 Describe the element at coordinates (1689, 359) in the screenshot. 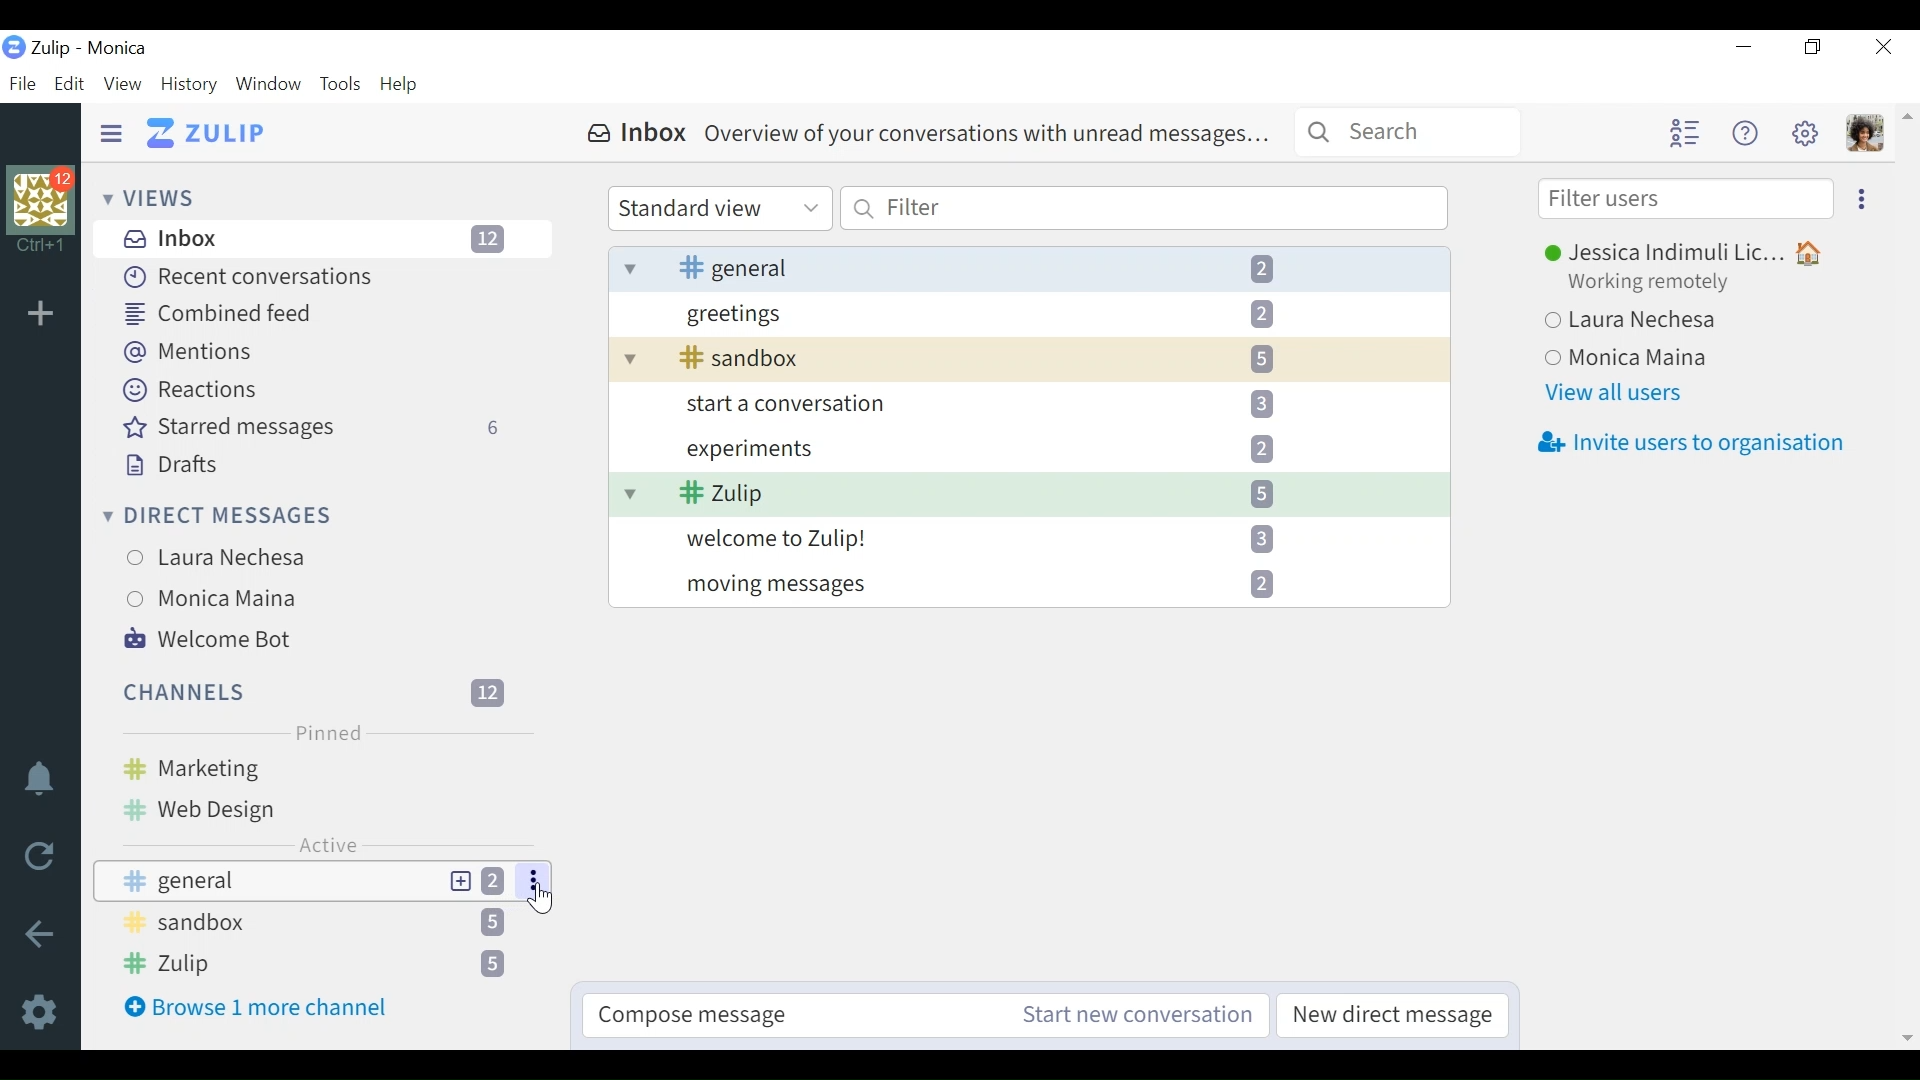

I see `Monica Maina` at that location.